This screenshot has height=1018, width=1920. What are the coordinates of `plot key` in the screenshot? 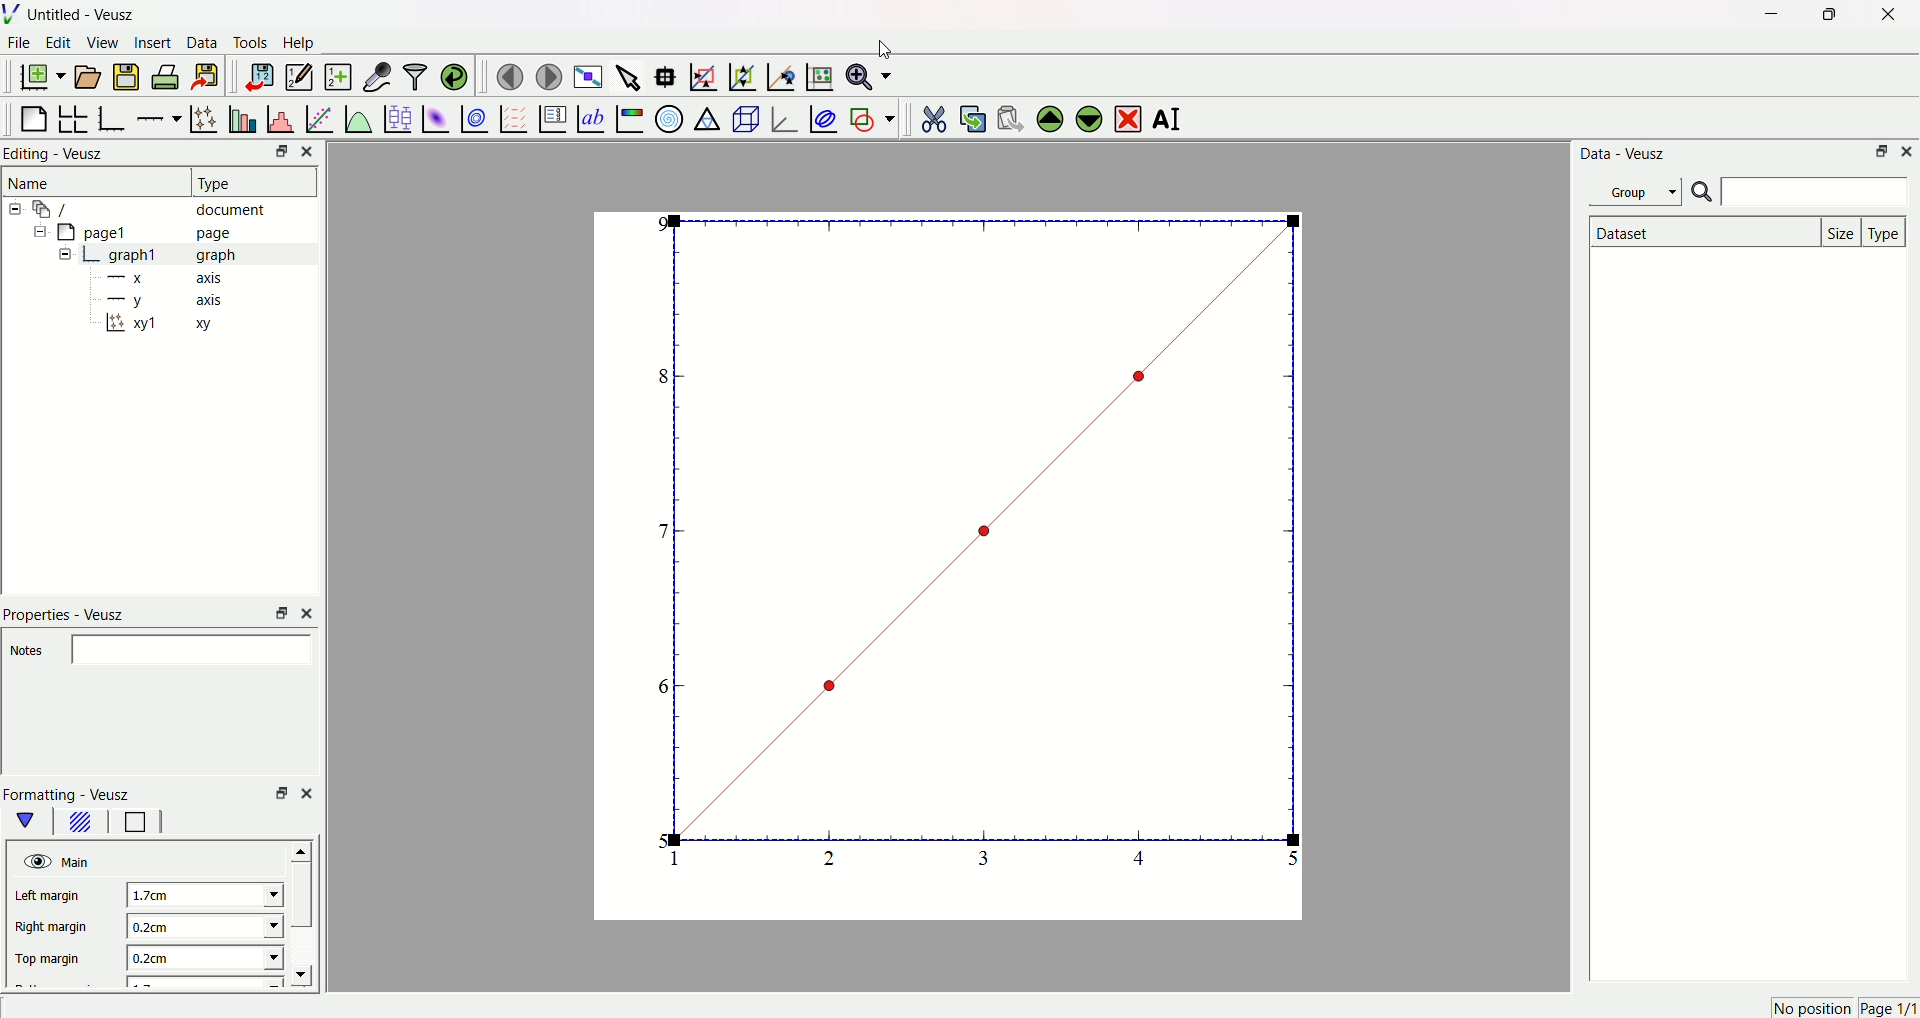 It's located at (551, 116).